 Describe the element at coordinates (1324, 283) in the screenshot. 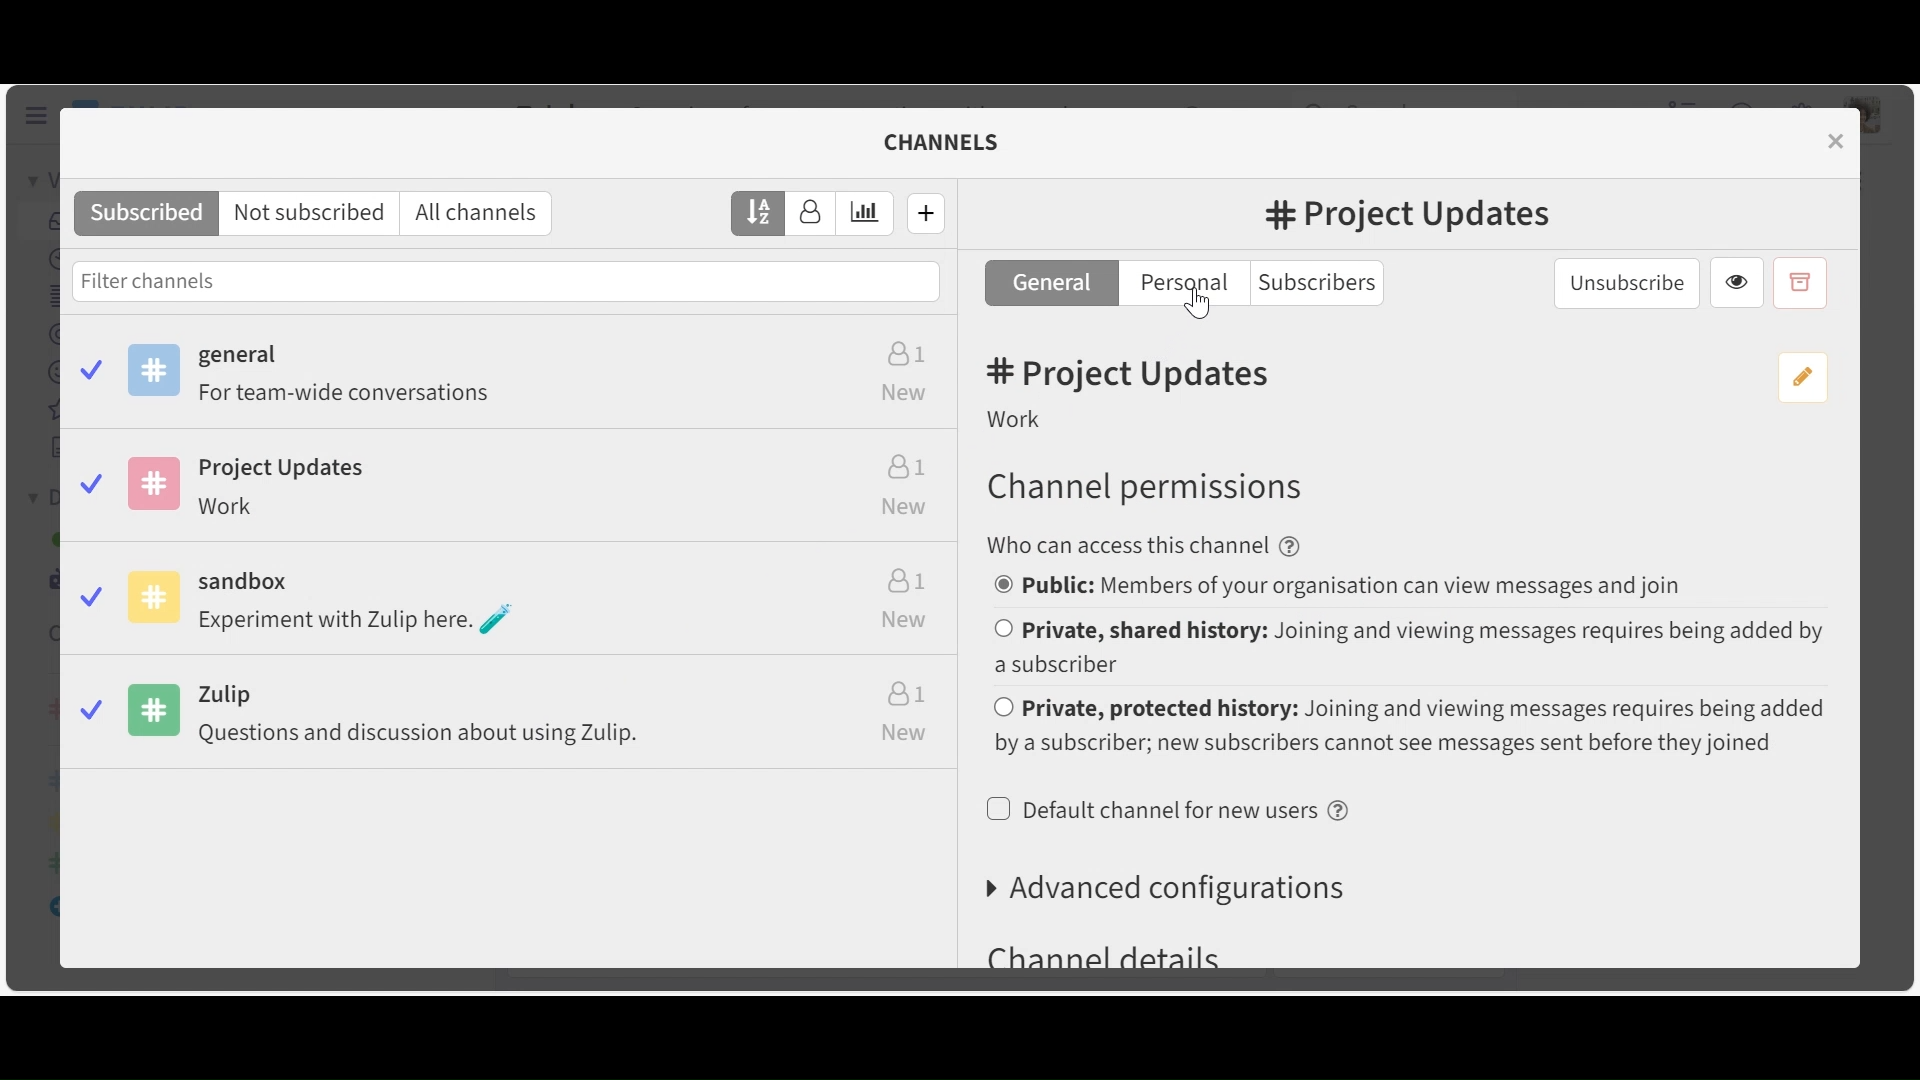

I see `Subscribers` at that location.